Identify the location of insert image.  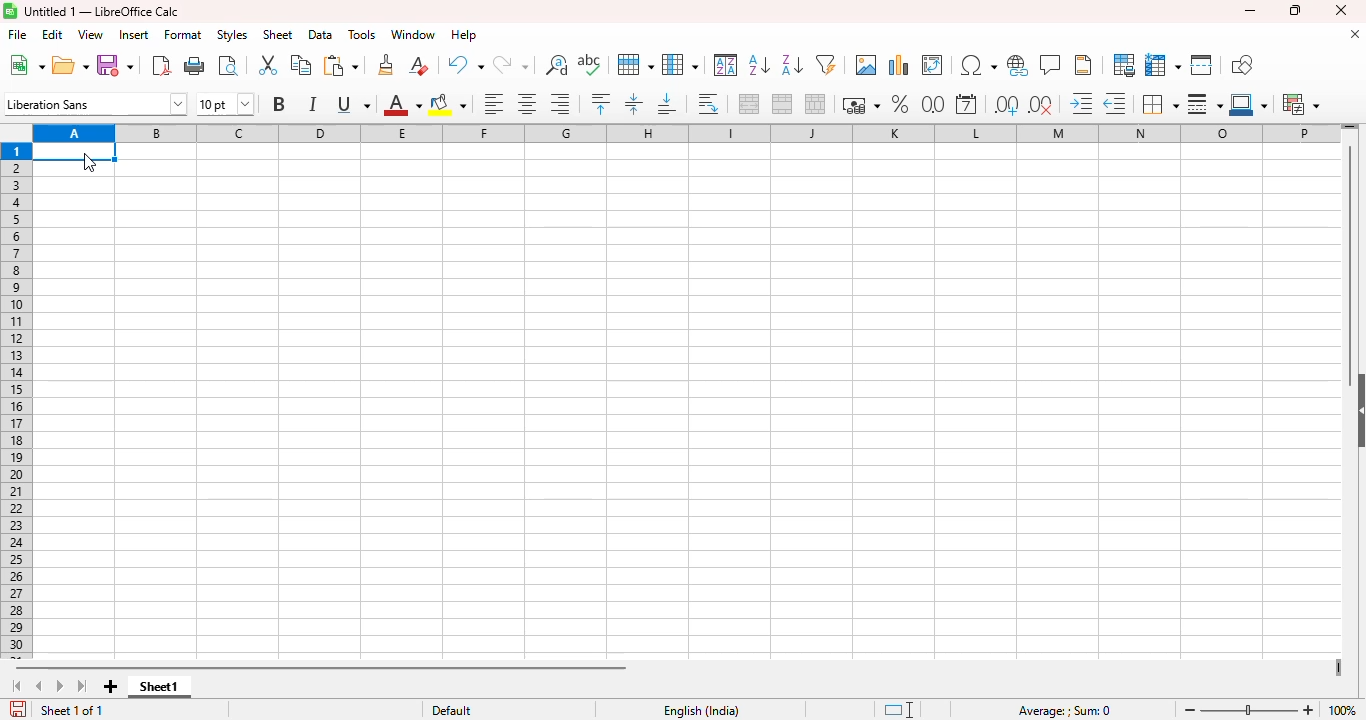
(867, 65).